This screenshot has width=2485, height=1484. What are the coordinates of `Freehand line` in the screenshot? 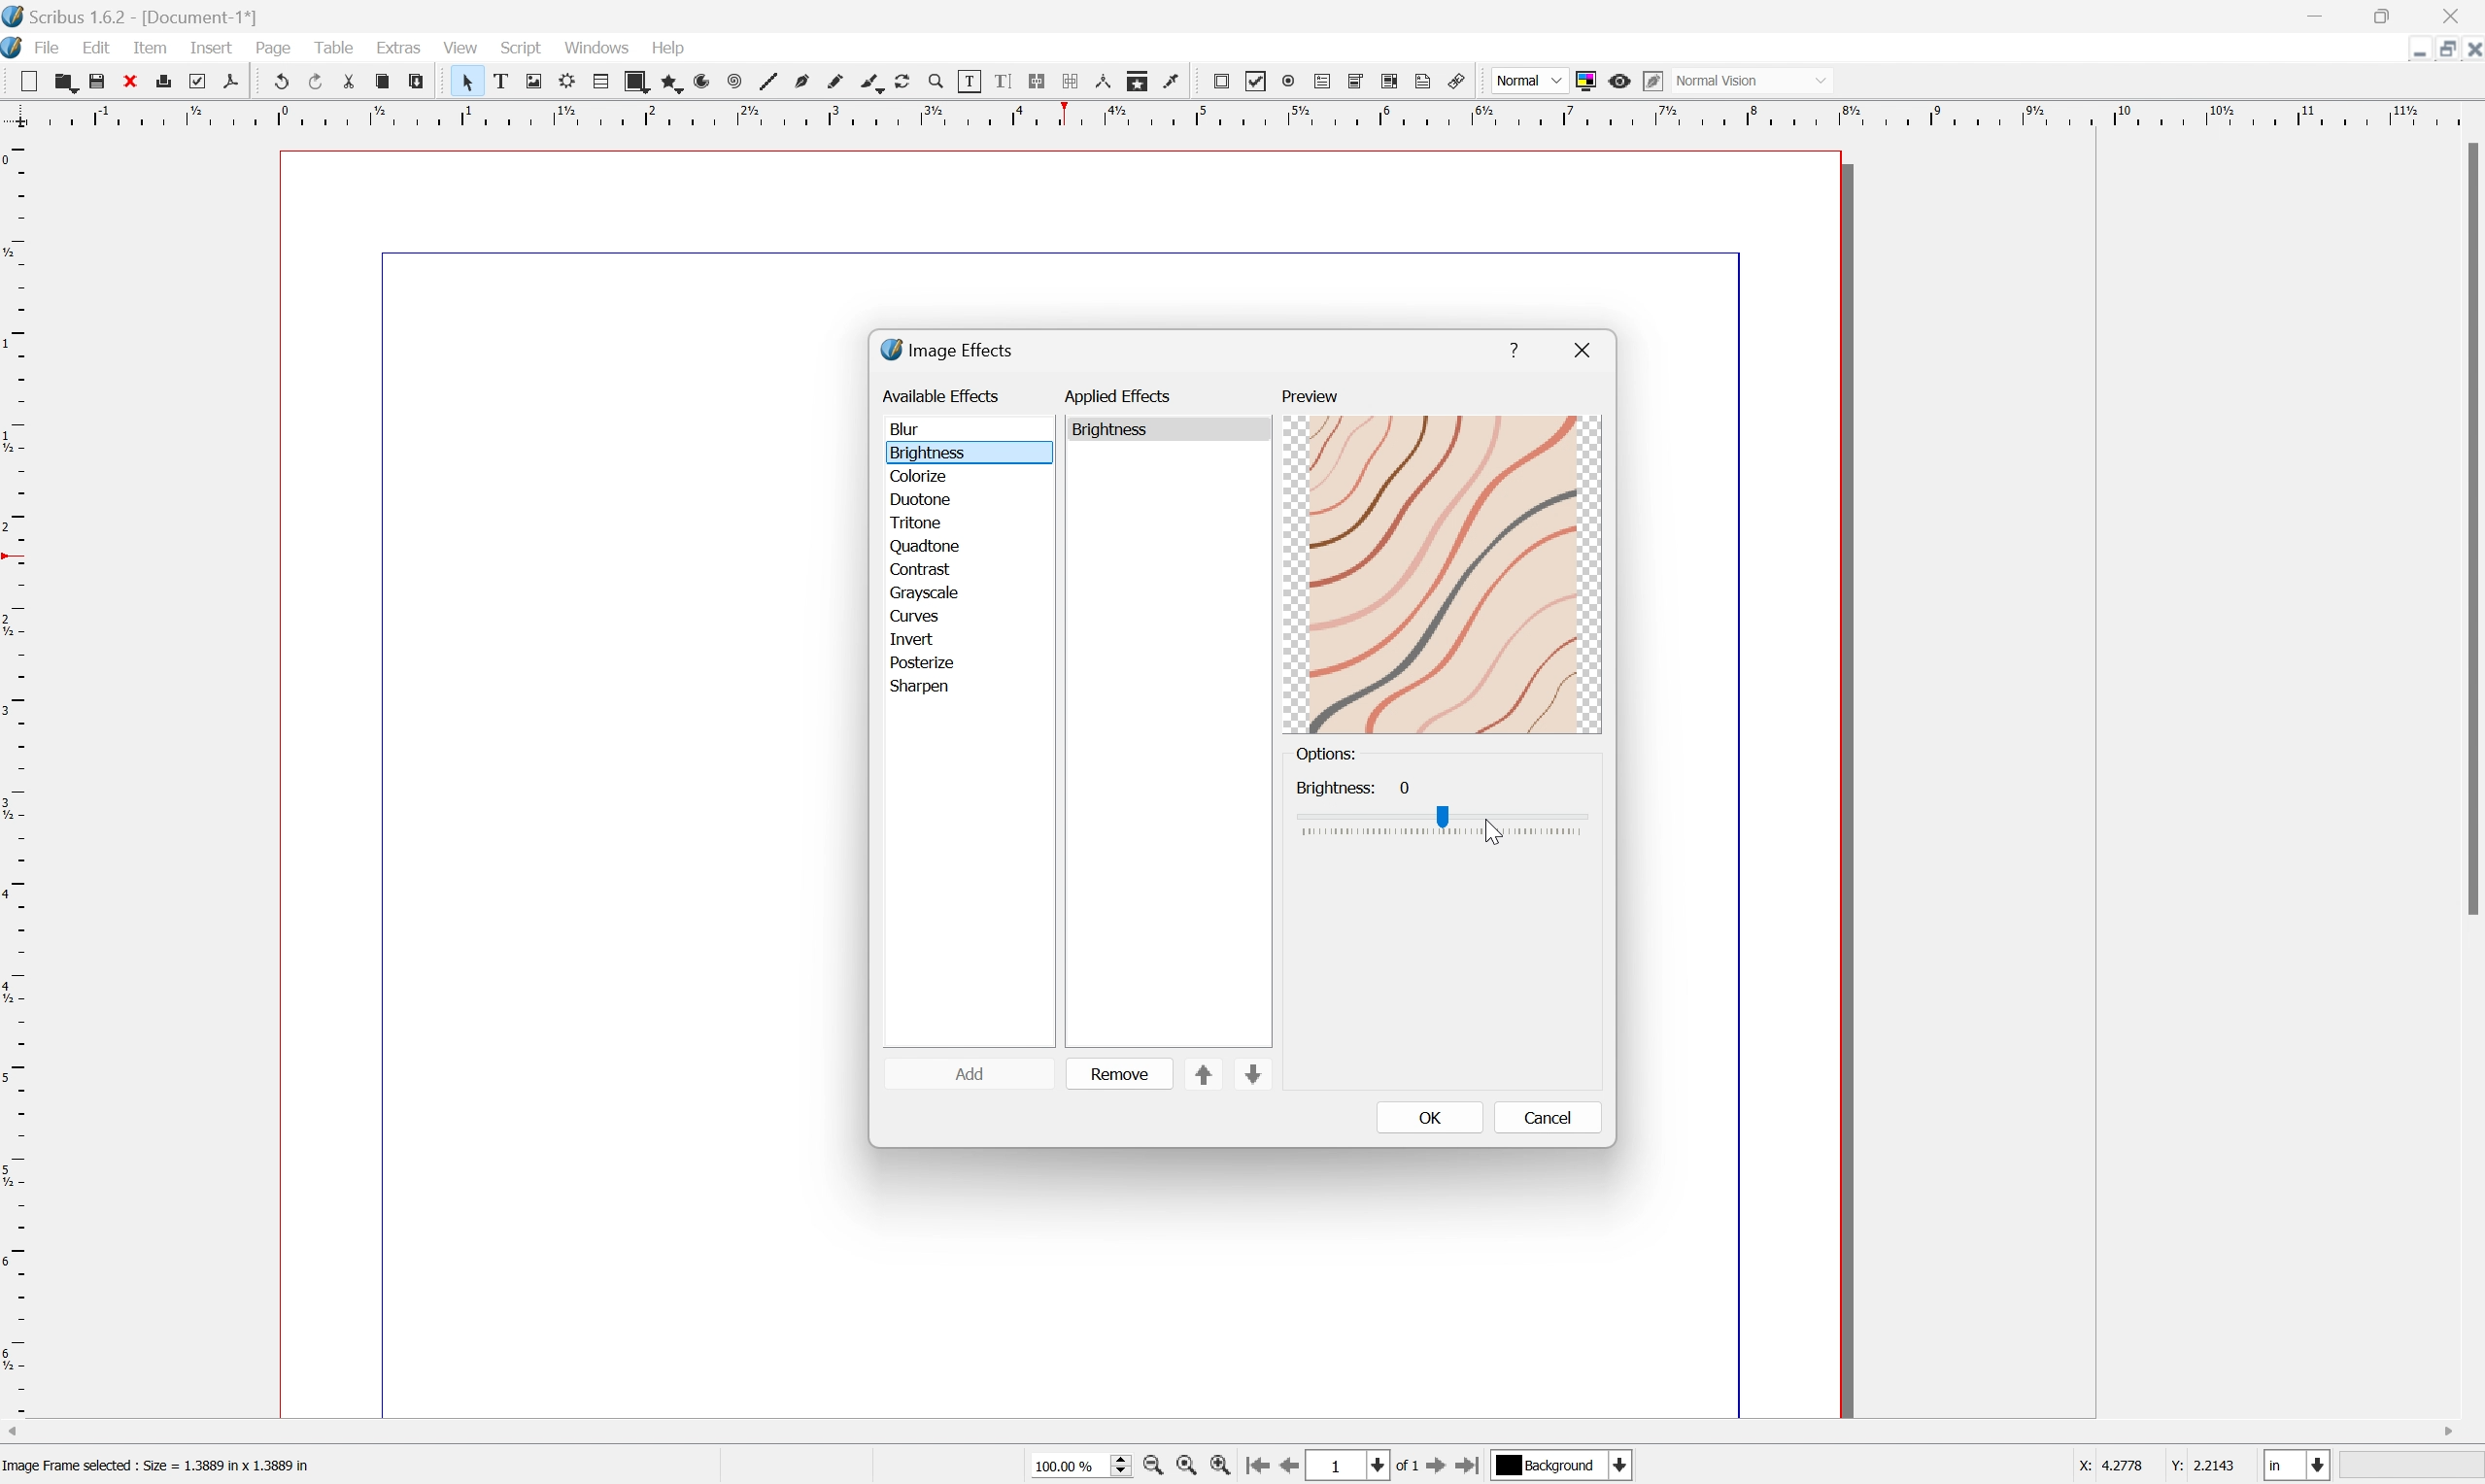 It's located at (840, 78).